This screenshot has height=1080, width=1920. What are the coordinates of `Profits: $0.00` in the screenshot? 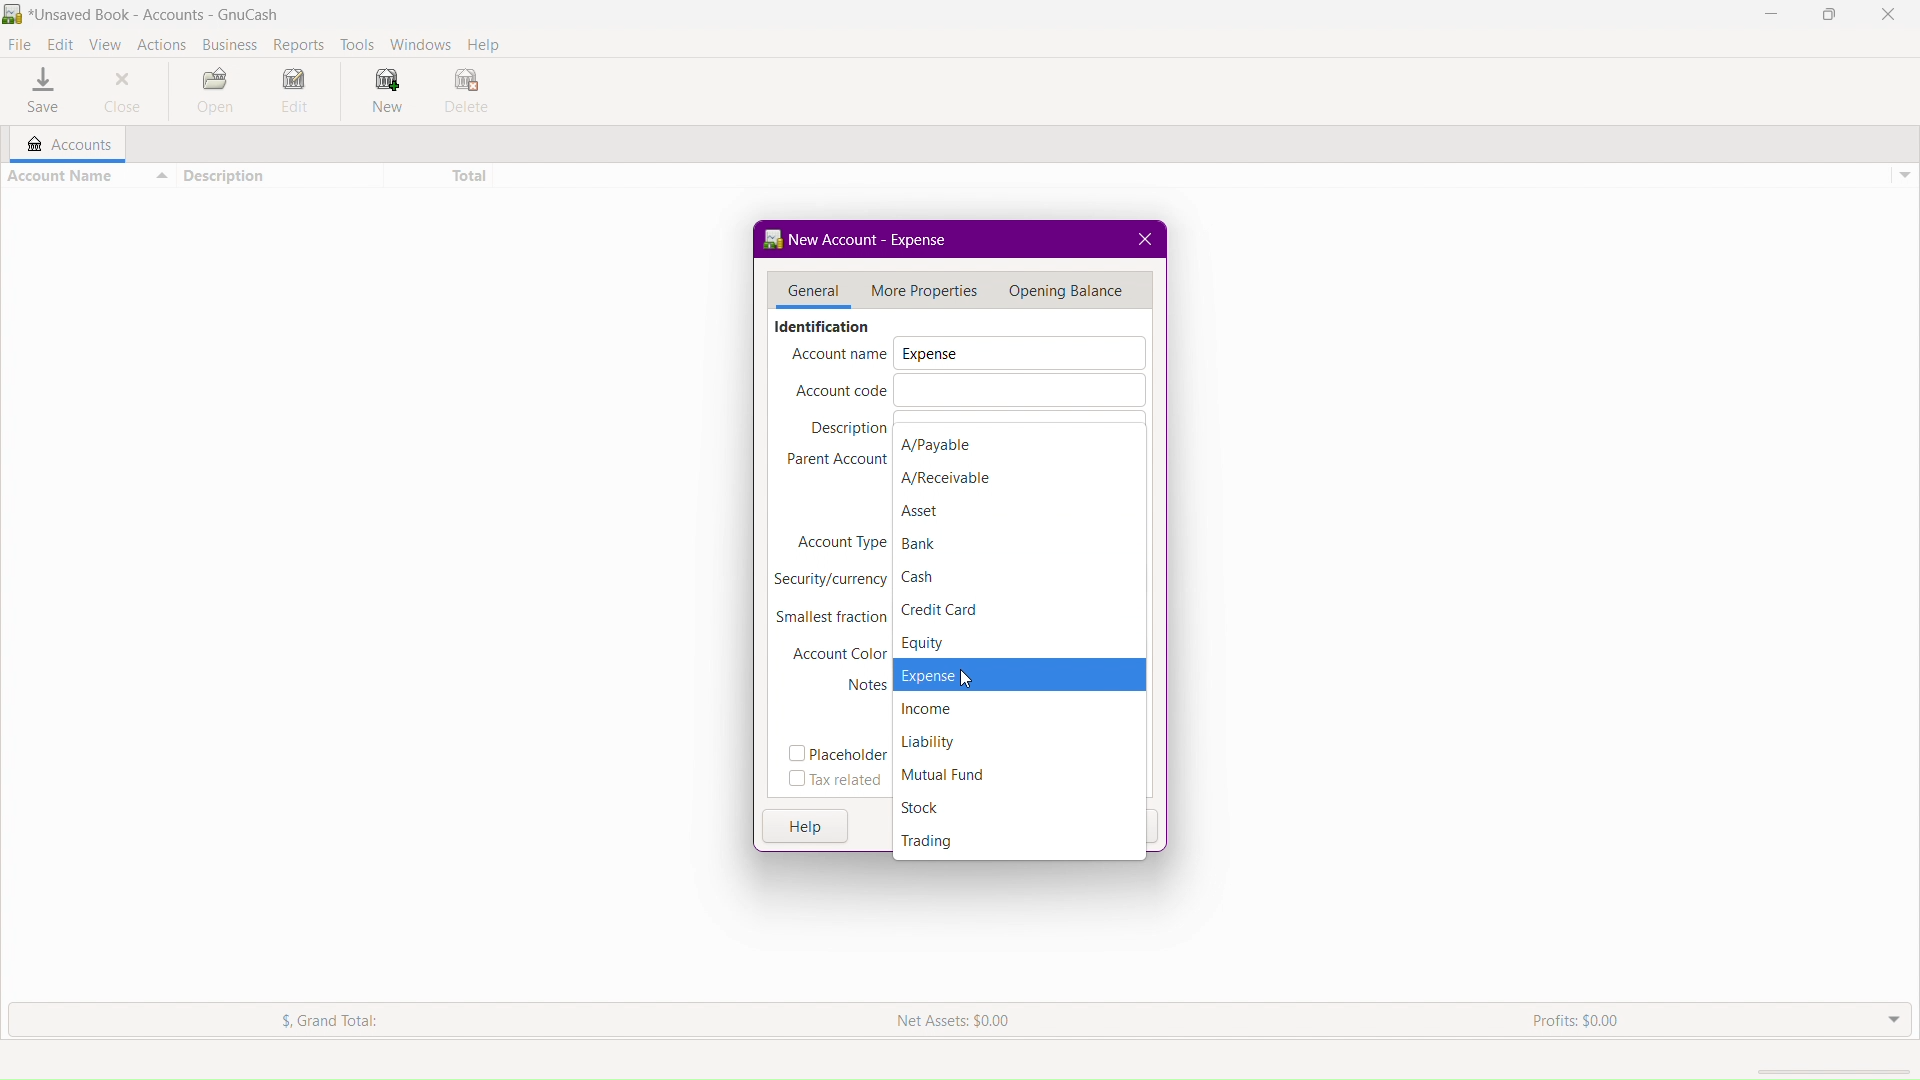 It's located at (1583, 1020).